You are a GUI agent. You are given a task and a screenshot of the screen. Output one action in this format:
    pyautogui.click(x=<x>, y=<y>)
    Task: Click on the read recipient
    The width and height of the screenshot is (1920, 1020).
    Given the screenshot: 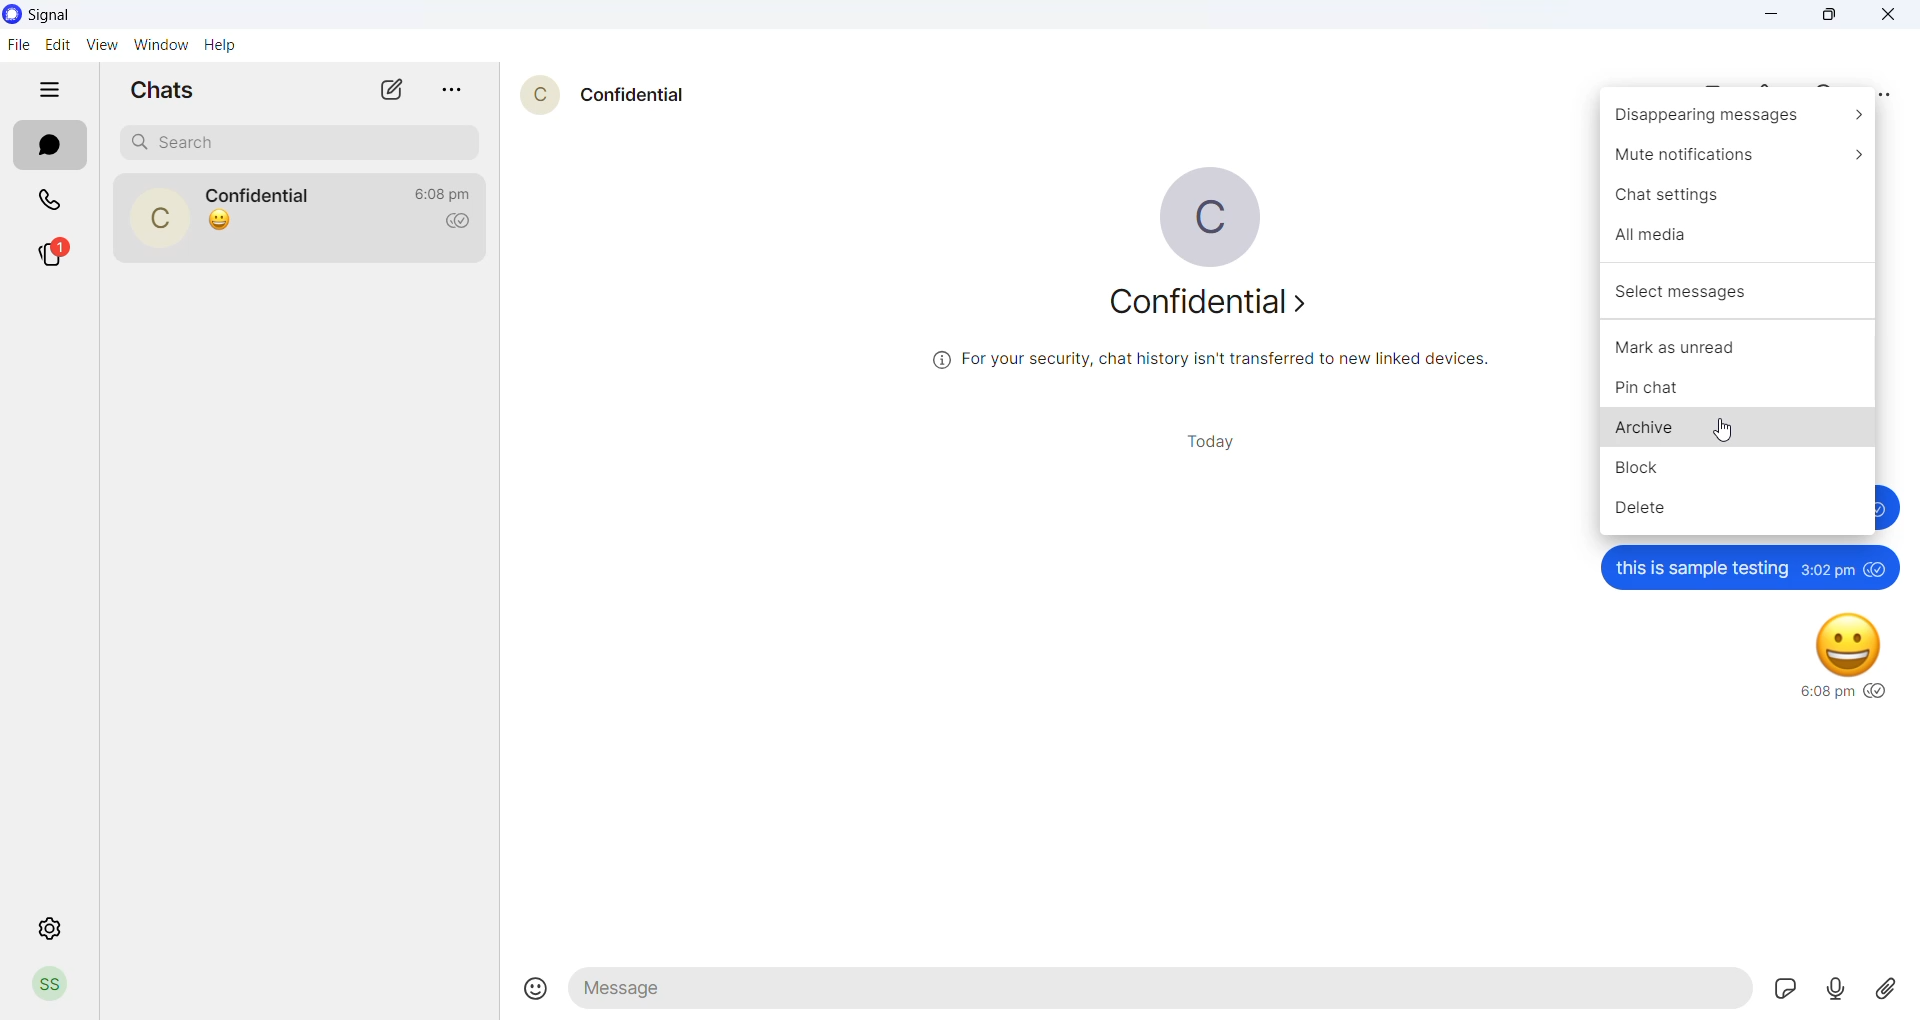 What is the action you would take?
    pyautogui.click(x=455, y=223)
    